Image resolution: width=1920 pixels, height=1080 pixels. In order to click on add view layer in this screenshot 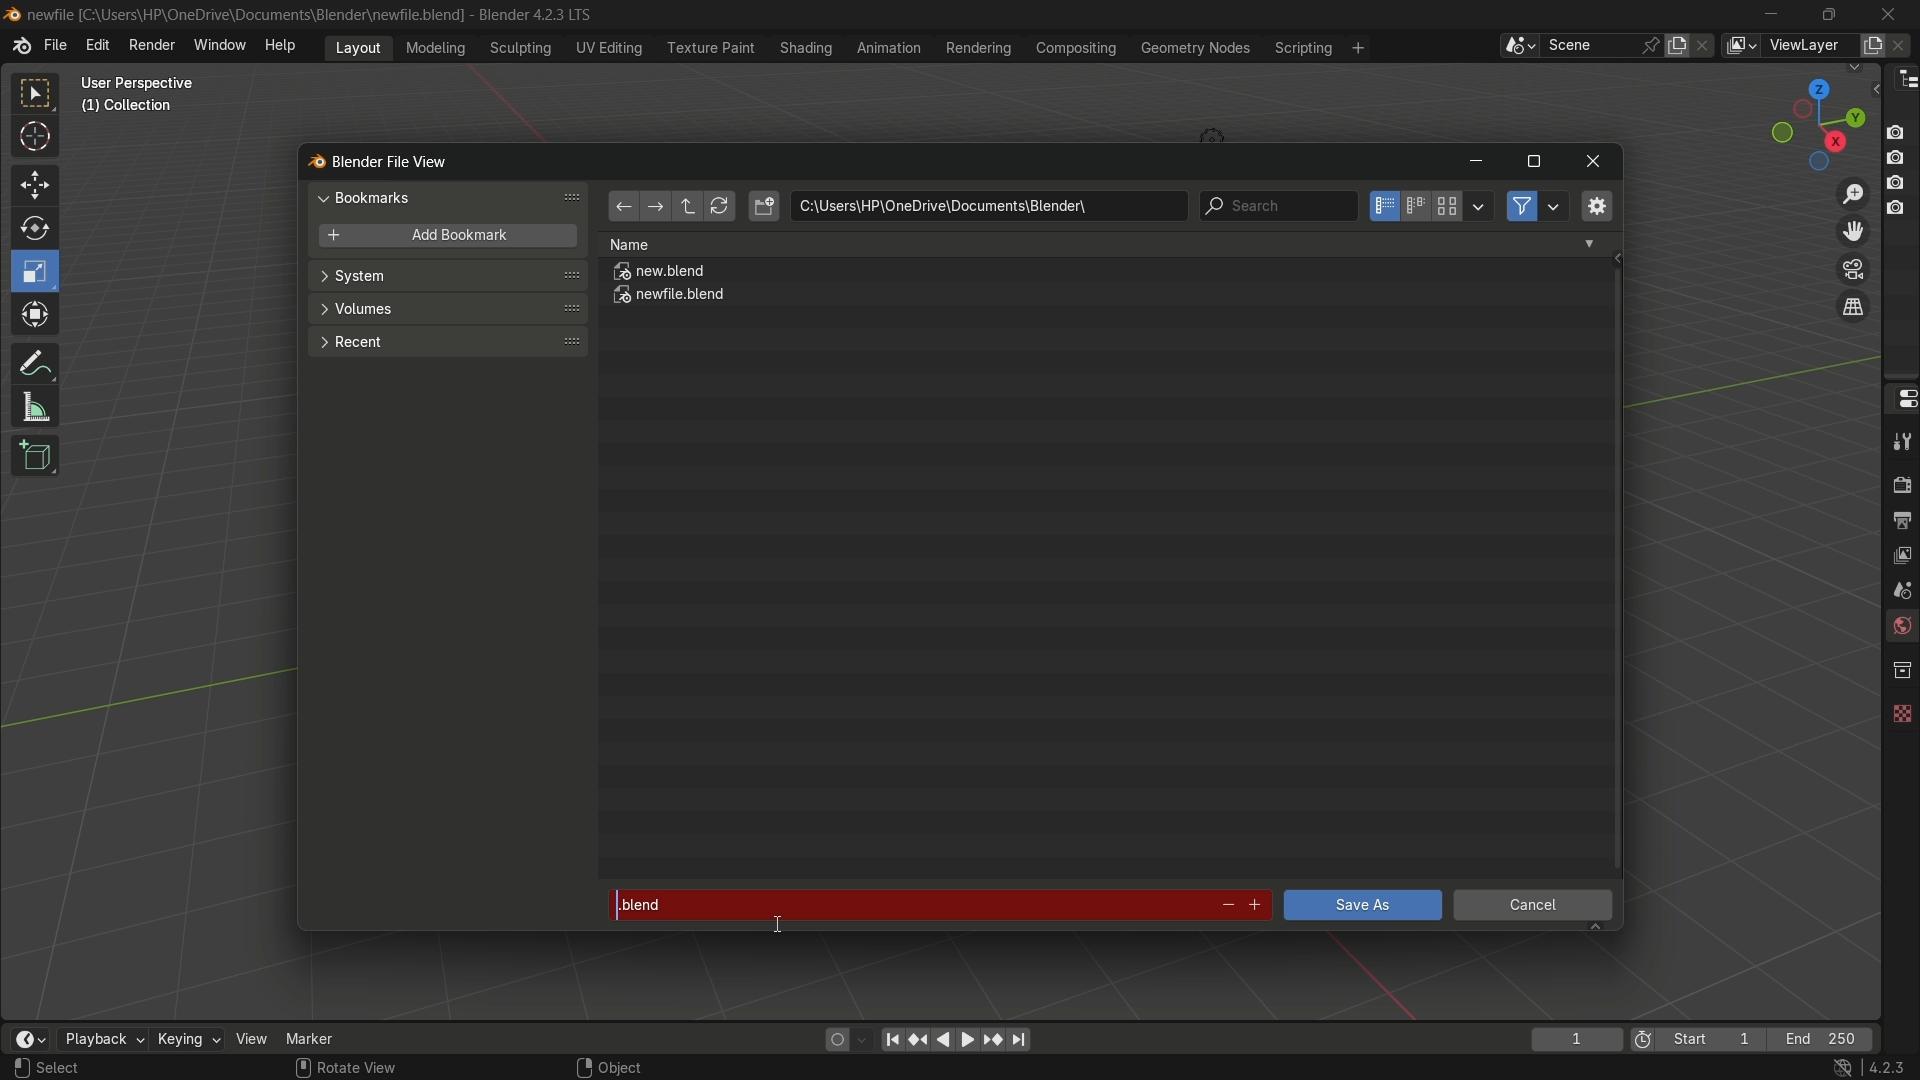, I will do `click(1870, 44)`.